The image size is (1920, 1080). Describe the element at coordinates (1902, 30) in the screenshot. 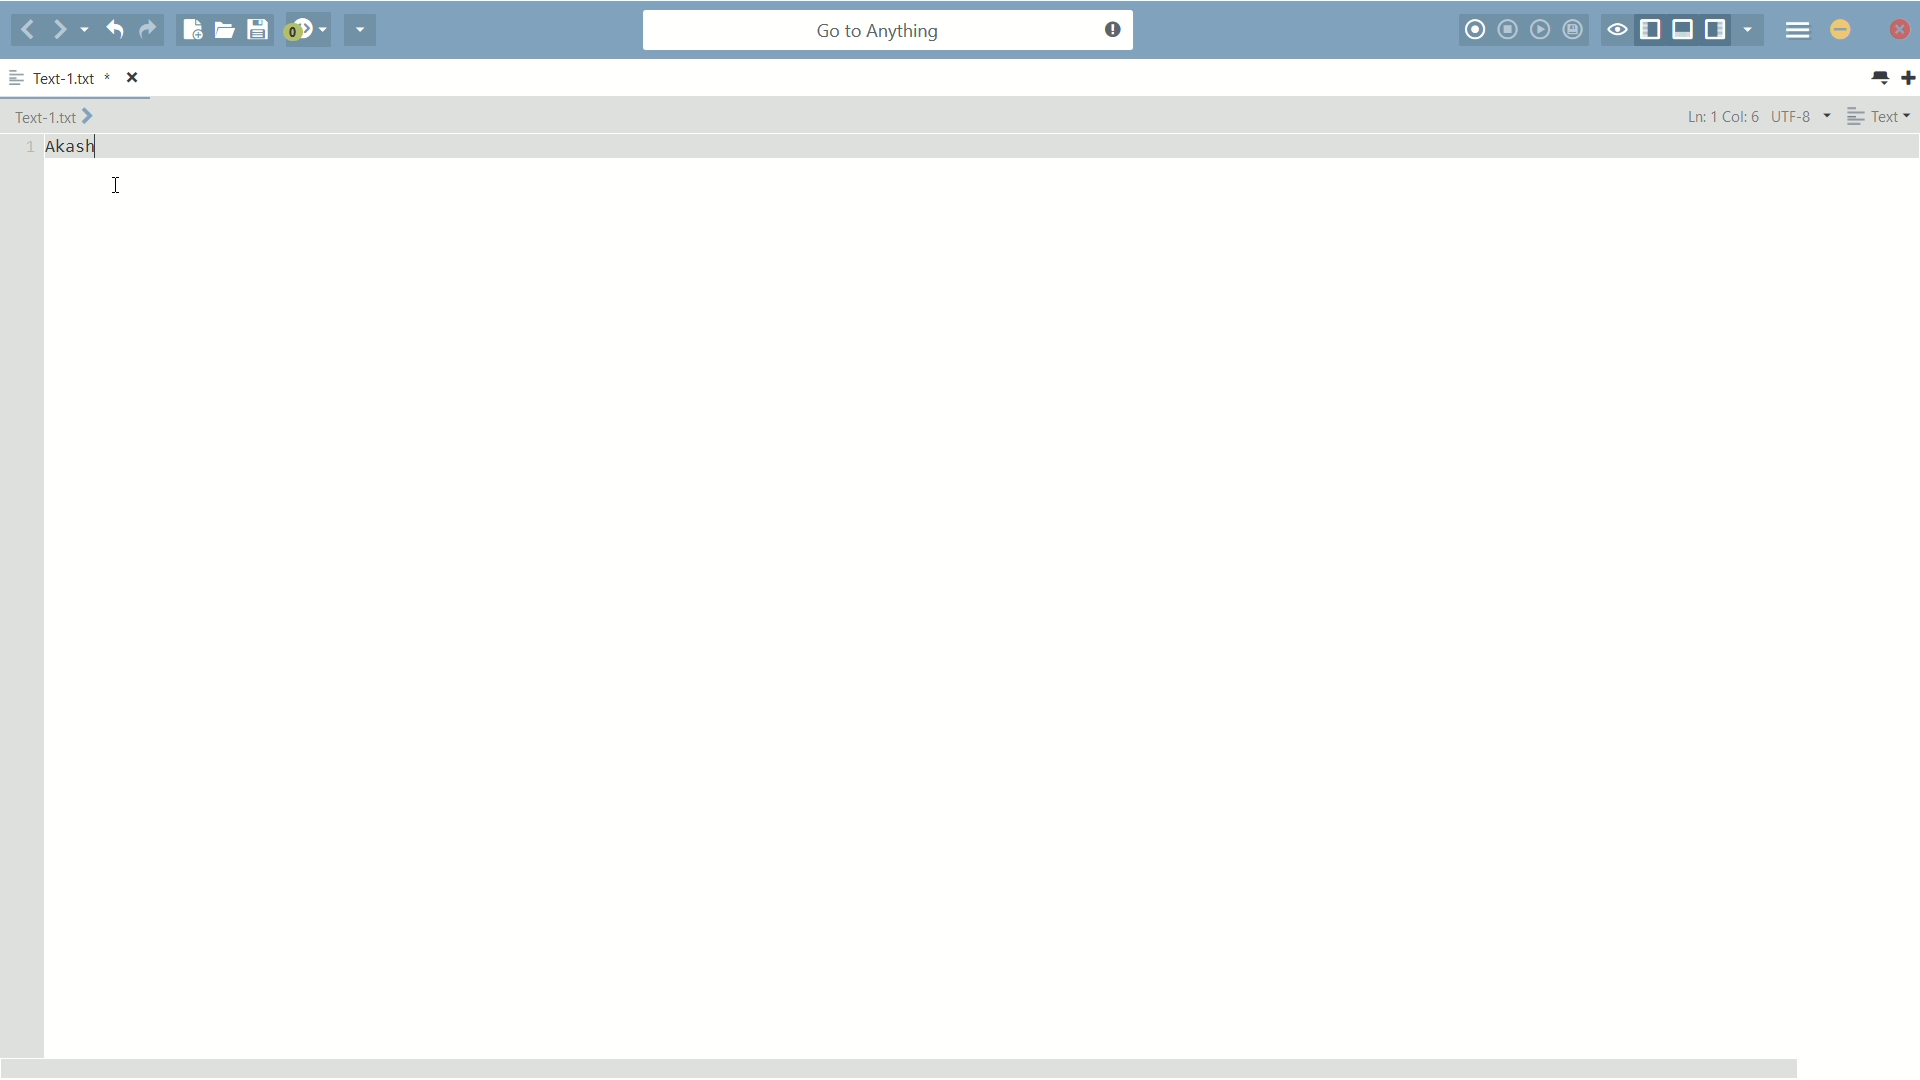

I see `close app` at that location.